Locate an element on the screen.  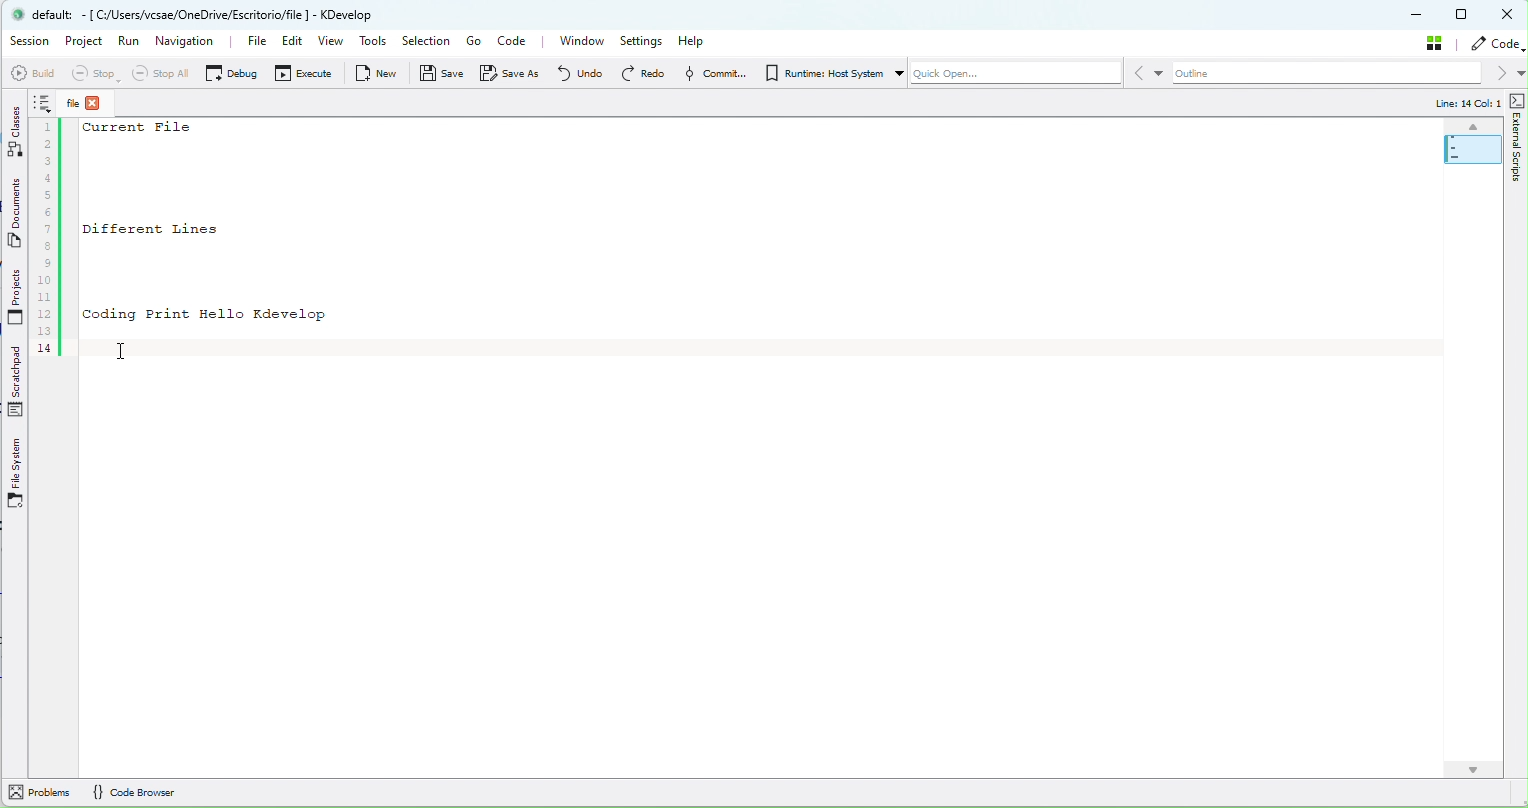
Current File is located at coordinates (142, 129).